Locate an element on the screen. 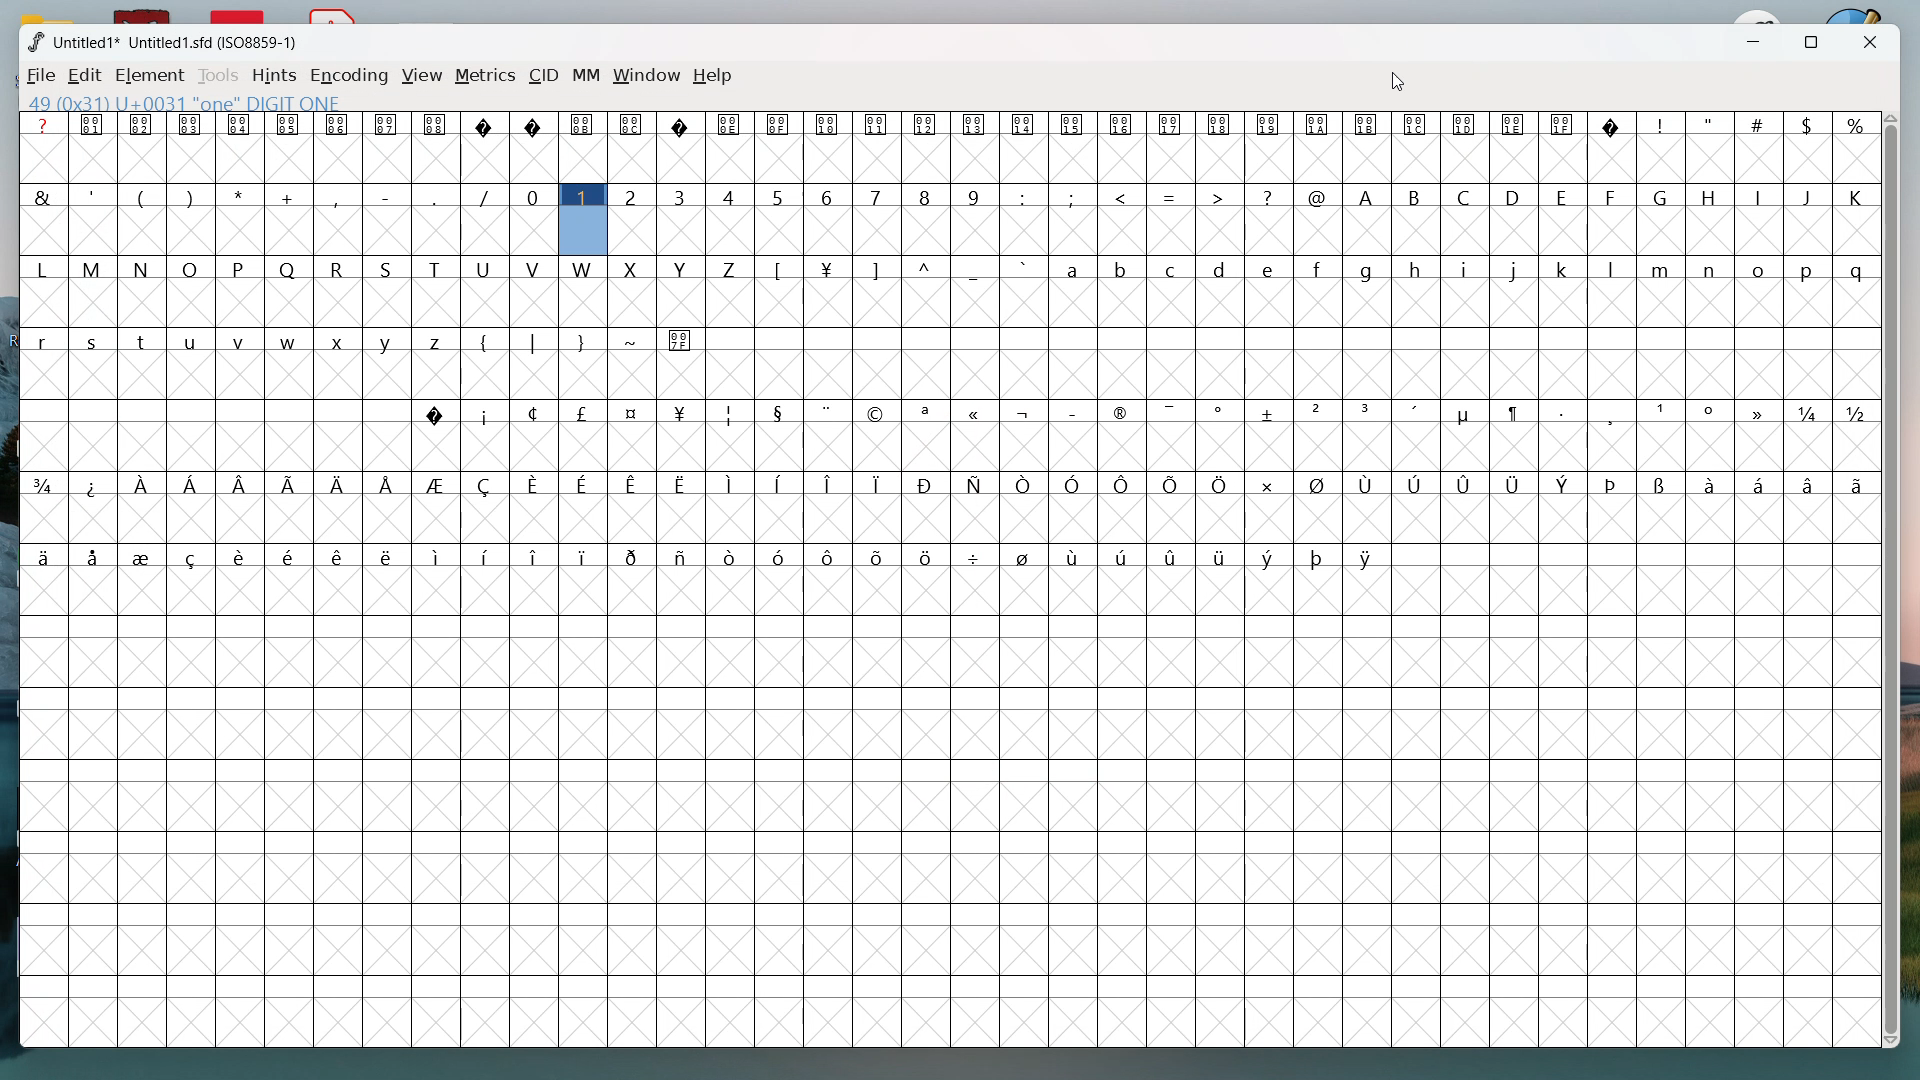  symbol is located at coordinates (634, 412).